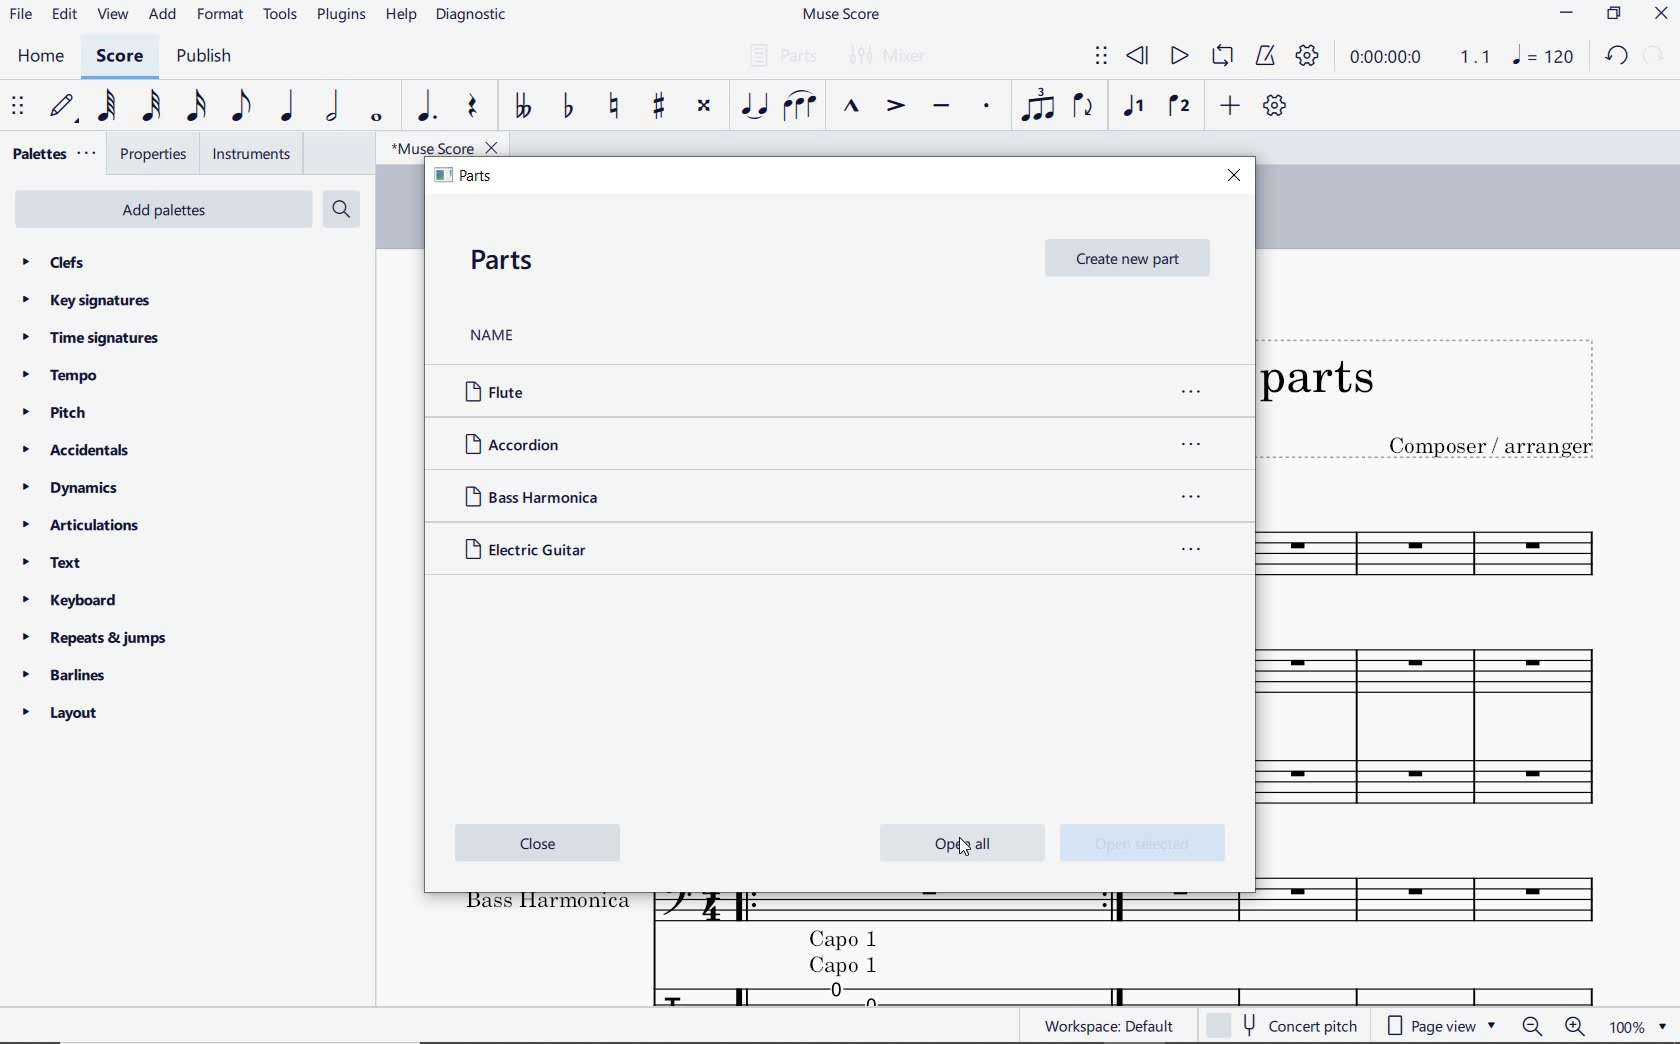  Describe the element at coordinates (801, 107) in the screenshot. I see `slur` at that location.